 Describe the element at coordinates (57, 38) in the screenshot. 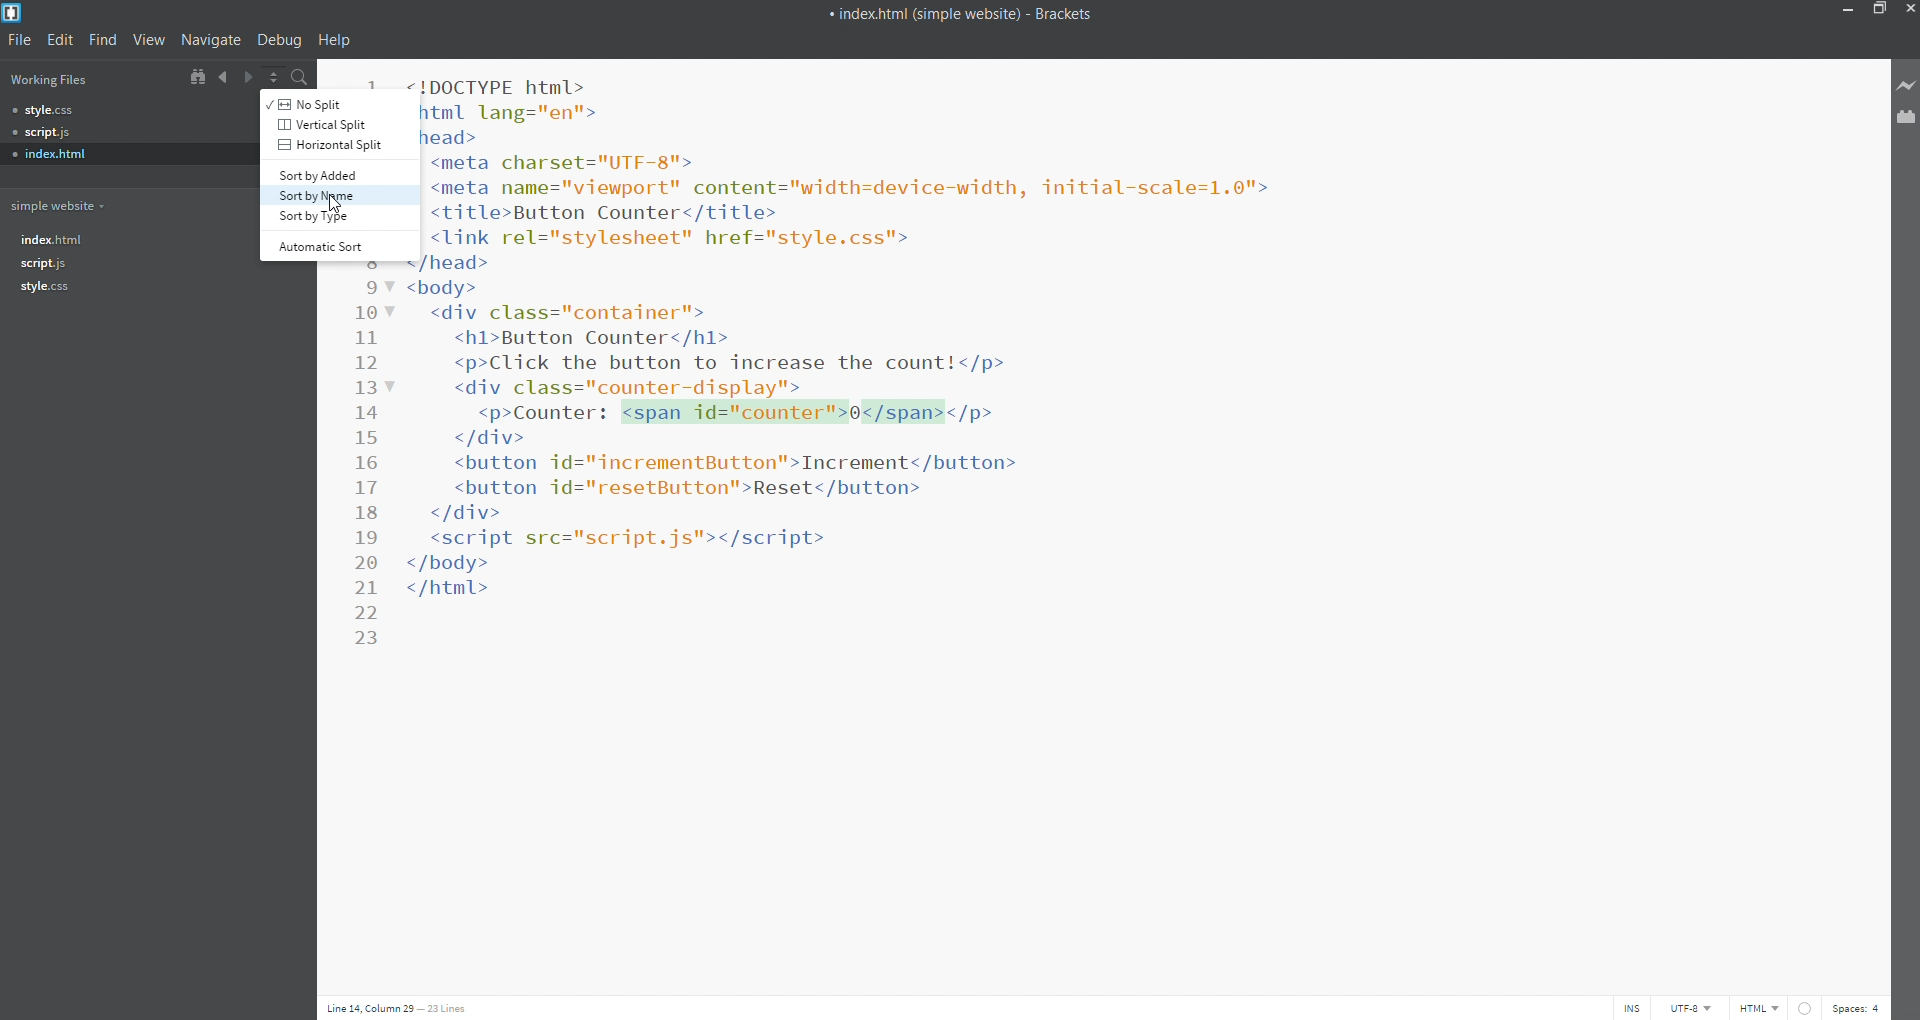

I see `edit ` at that location.